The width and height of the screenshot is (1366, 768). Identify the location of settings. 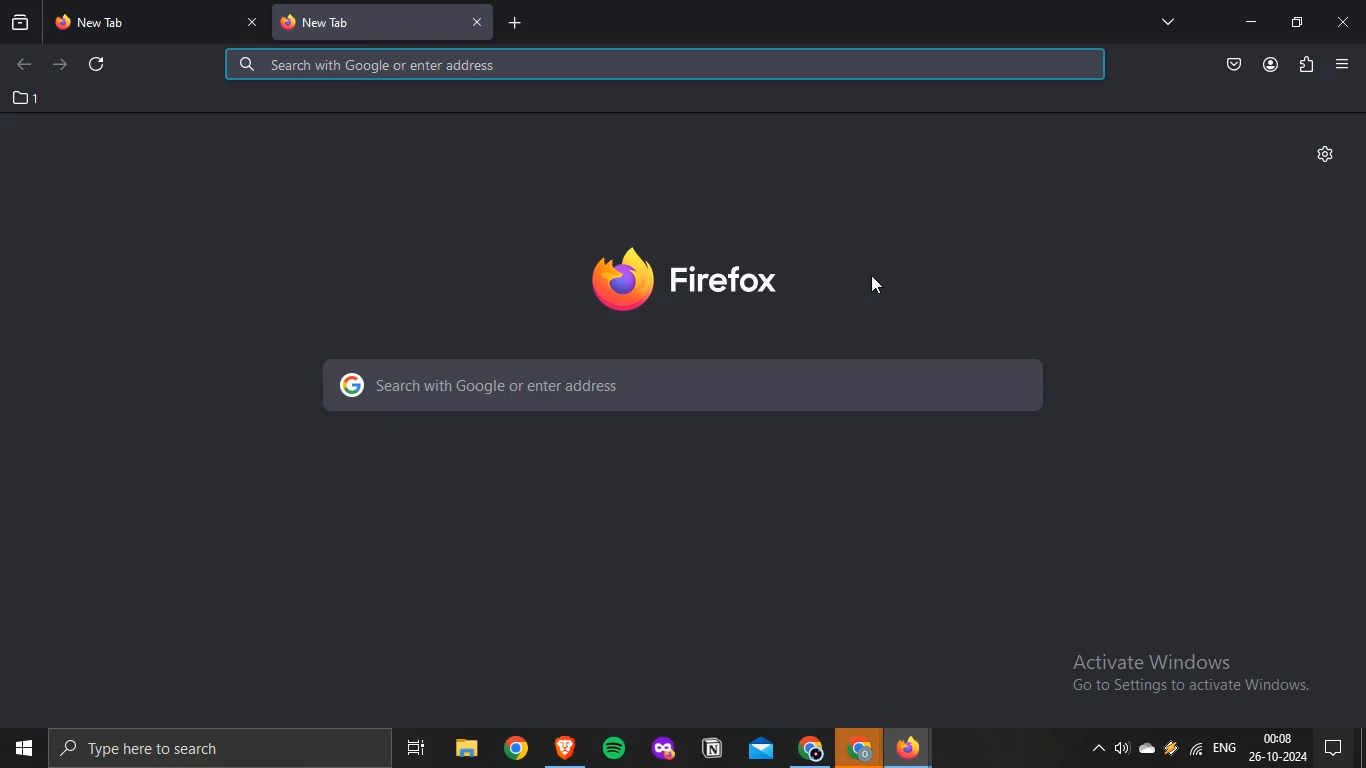
(1326, 153).